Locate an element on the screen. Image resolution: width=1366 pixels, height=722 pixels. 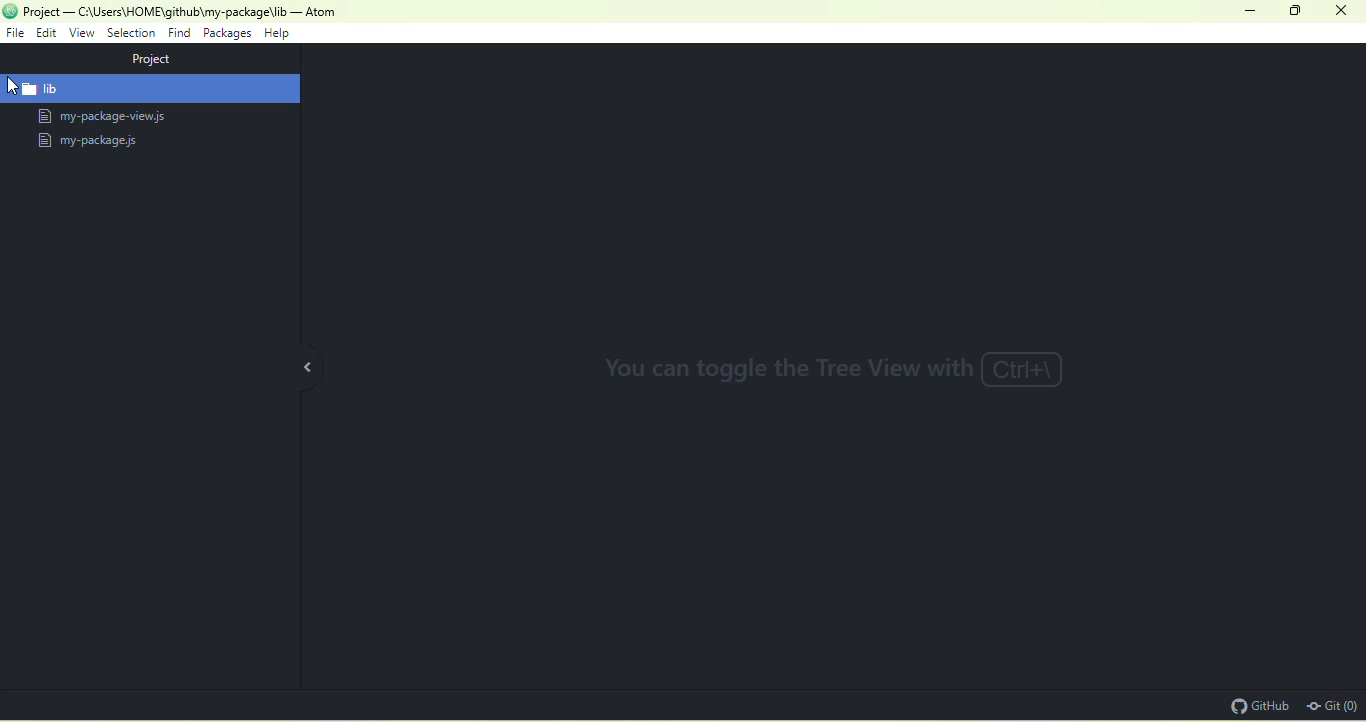
my-package.js is located at coordinates (89, 142).